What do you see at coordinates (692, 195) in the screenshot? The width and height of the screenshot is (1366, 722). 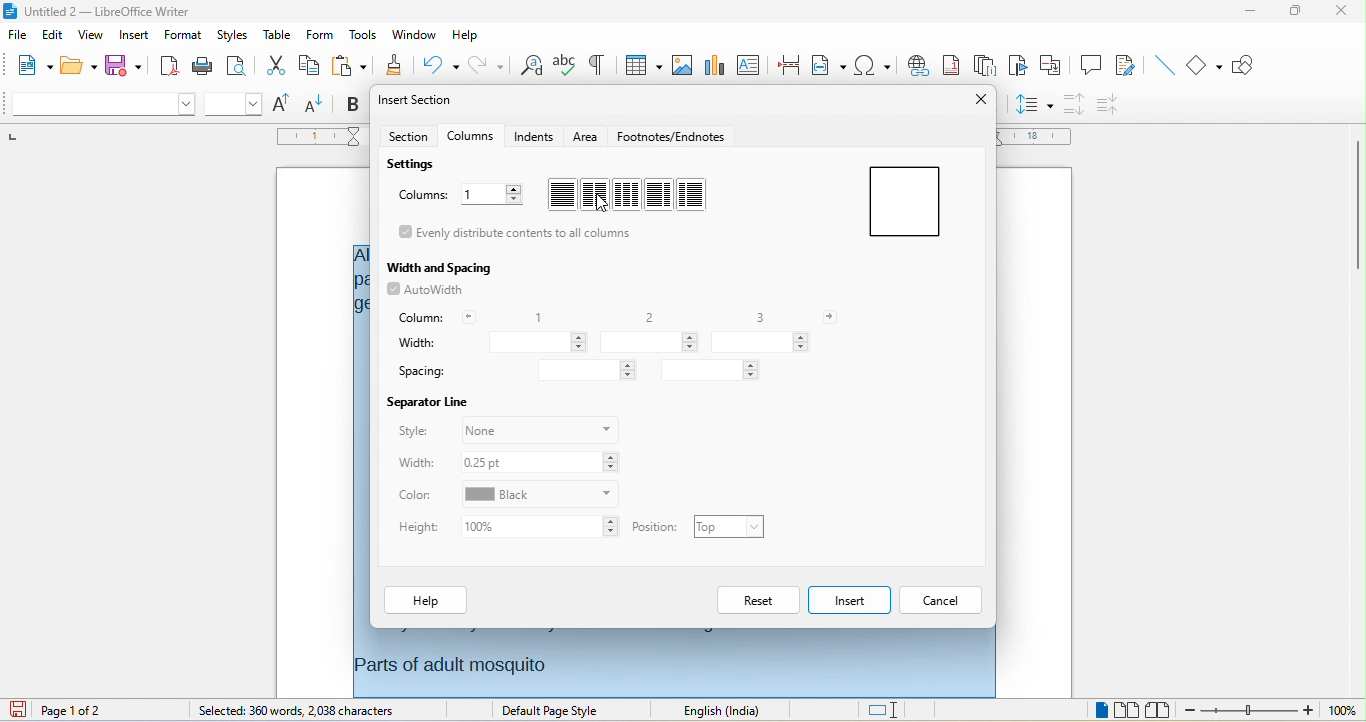 I see `2 column with different size (left<right)` at bounding box center [692, 195].